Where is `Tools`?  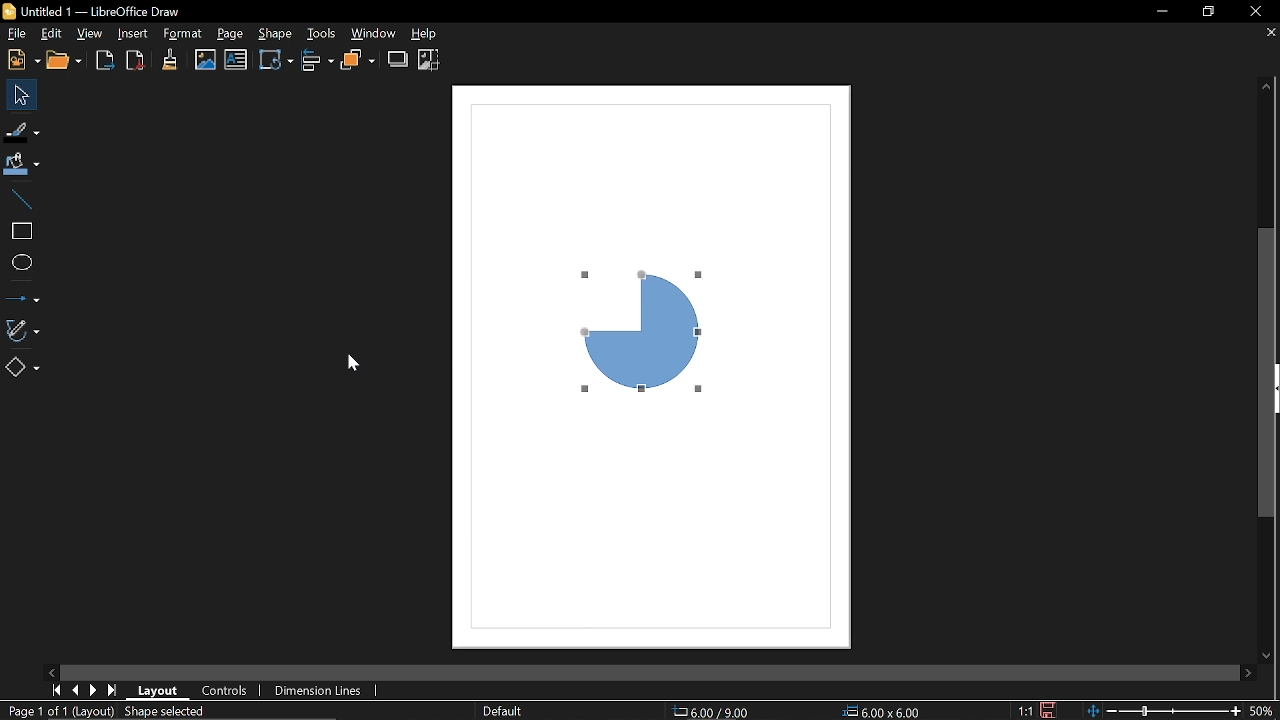
Tools is located at coordinates (322, 34).